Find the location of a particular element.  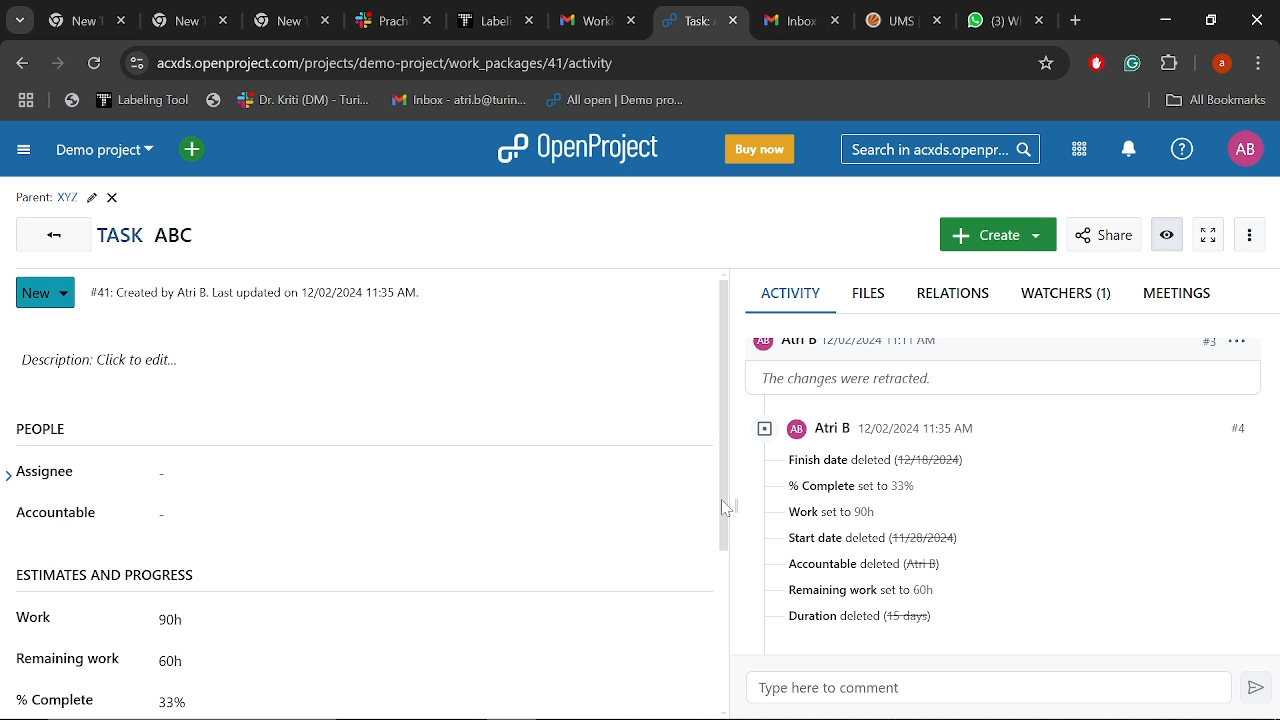

People is located at coordinates (51, 428).